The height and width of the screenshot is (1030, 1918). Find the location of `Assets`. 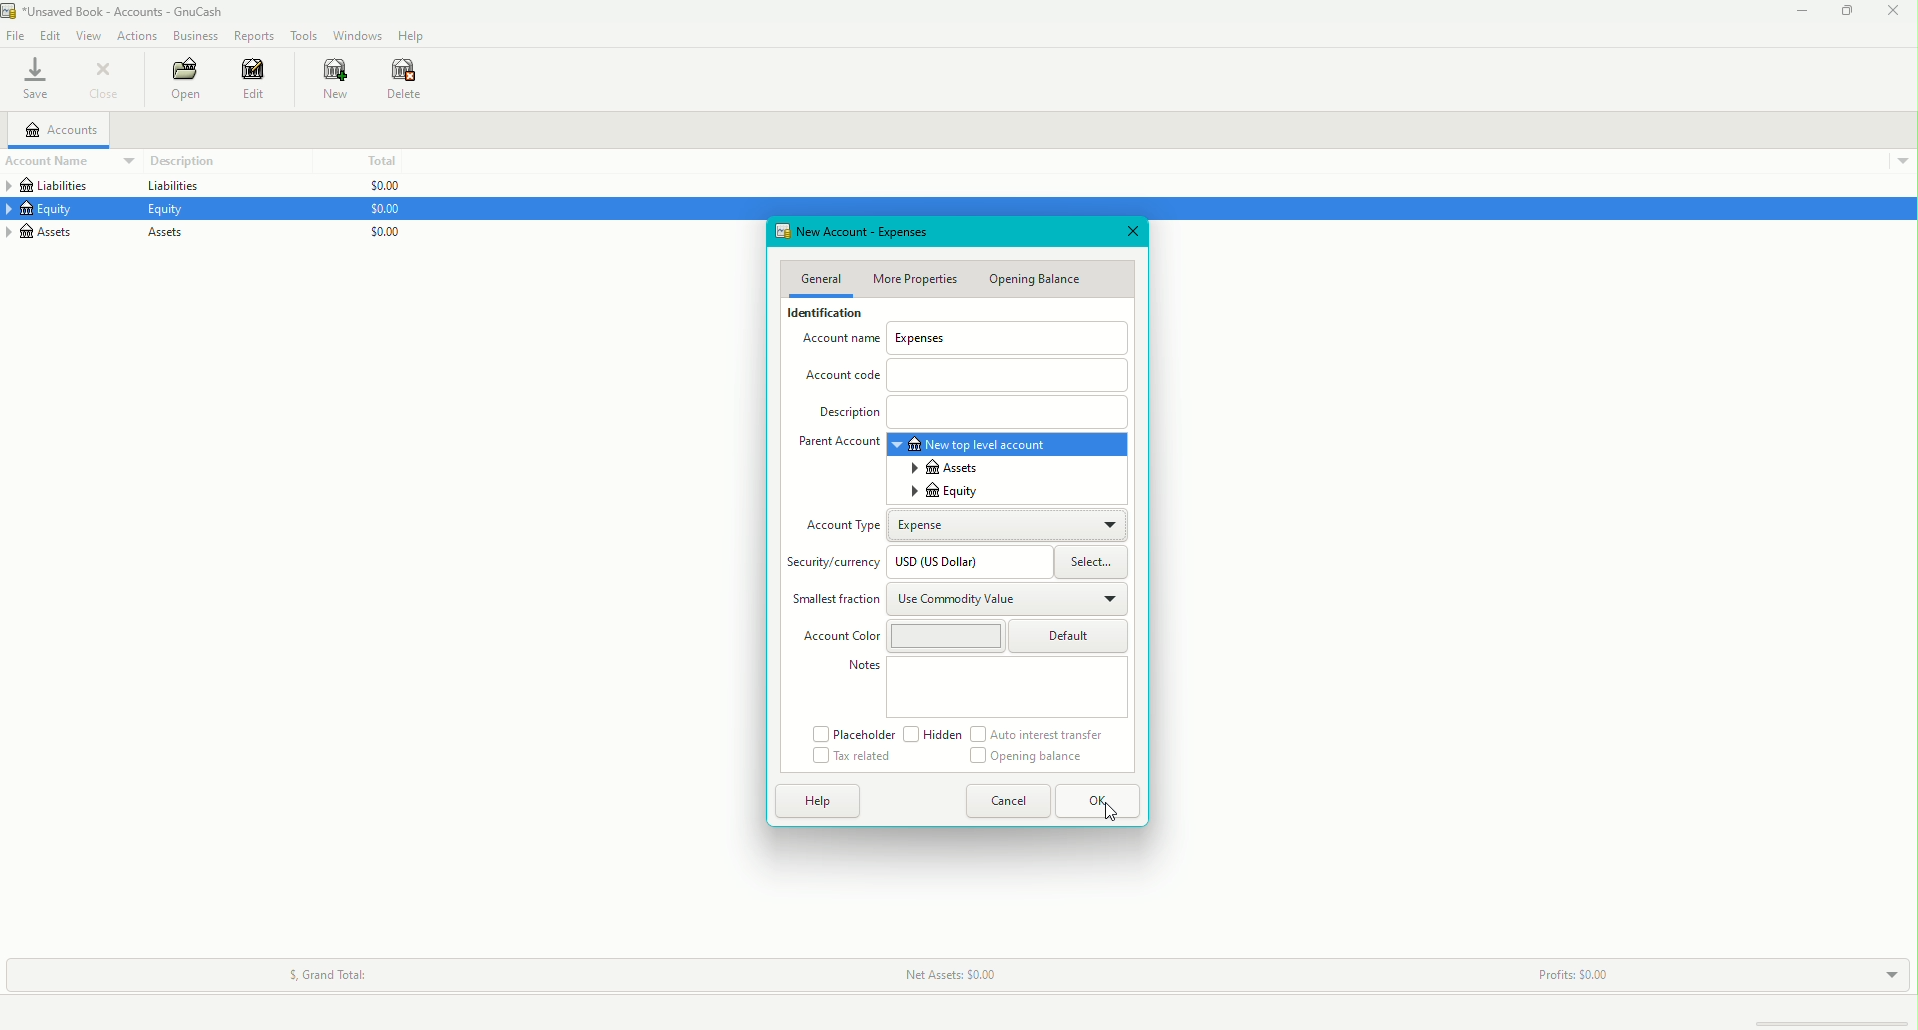

Assets is located at coordinates (944, 470).